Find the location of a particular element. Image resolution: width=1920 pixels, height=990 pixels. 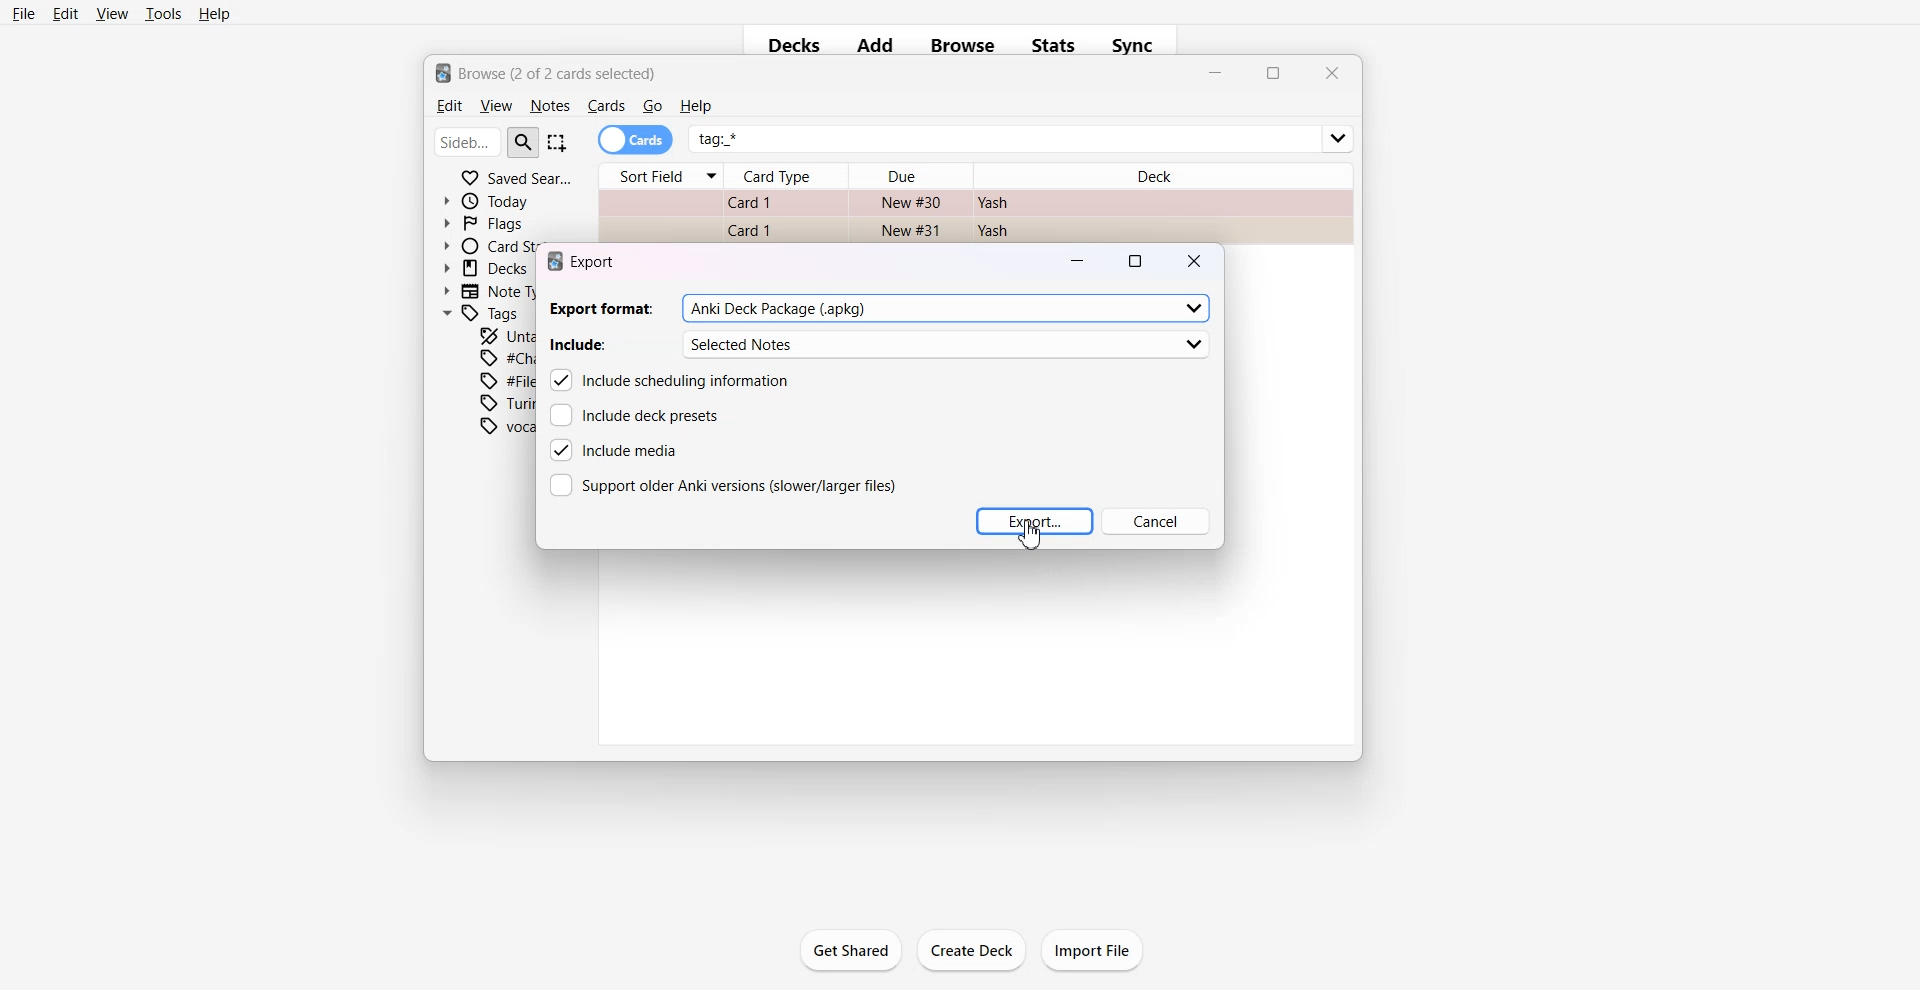

Maximize is located at coordinates (1139, 260).